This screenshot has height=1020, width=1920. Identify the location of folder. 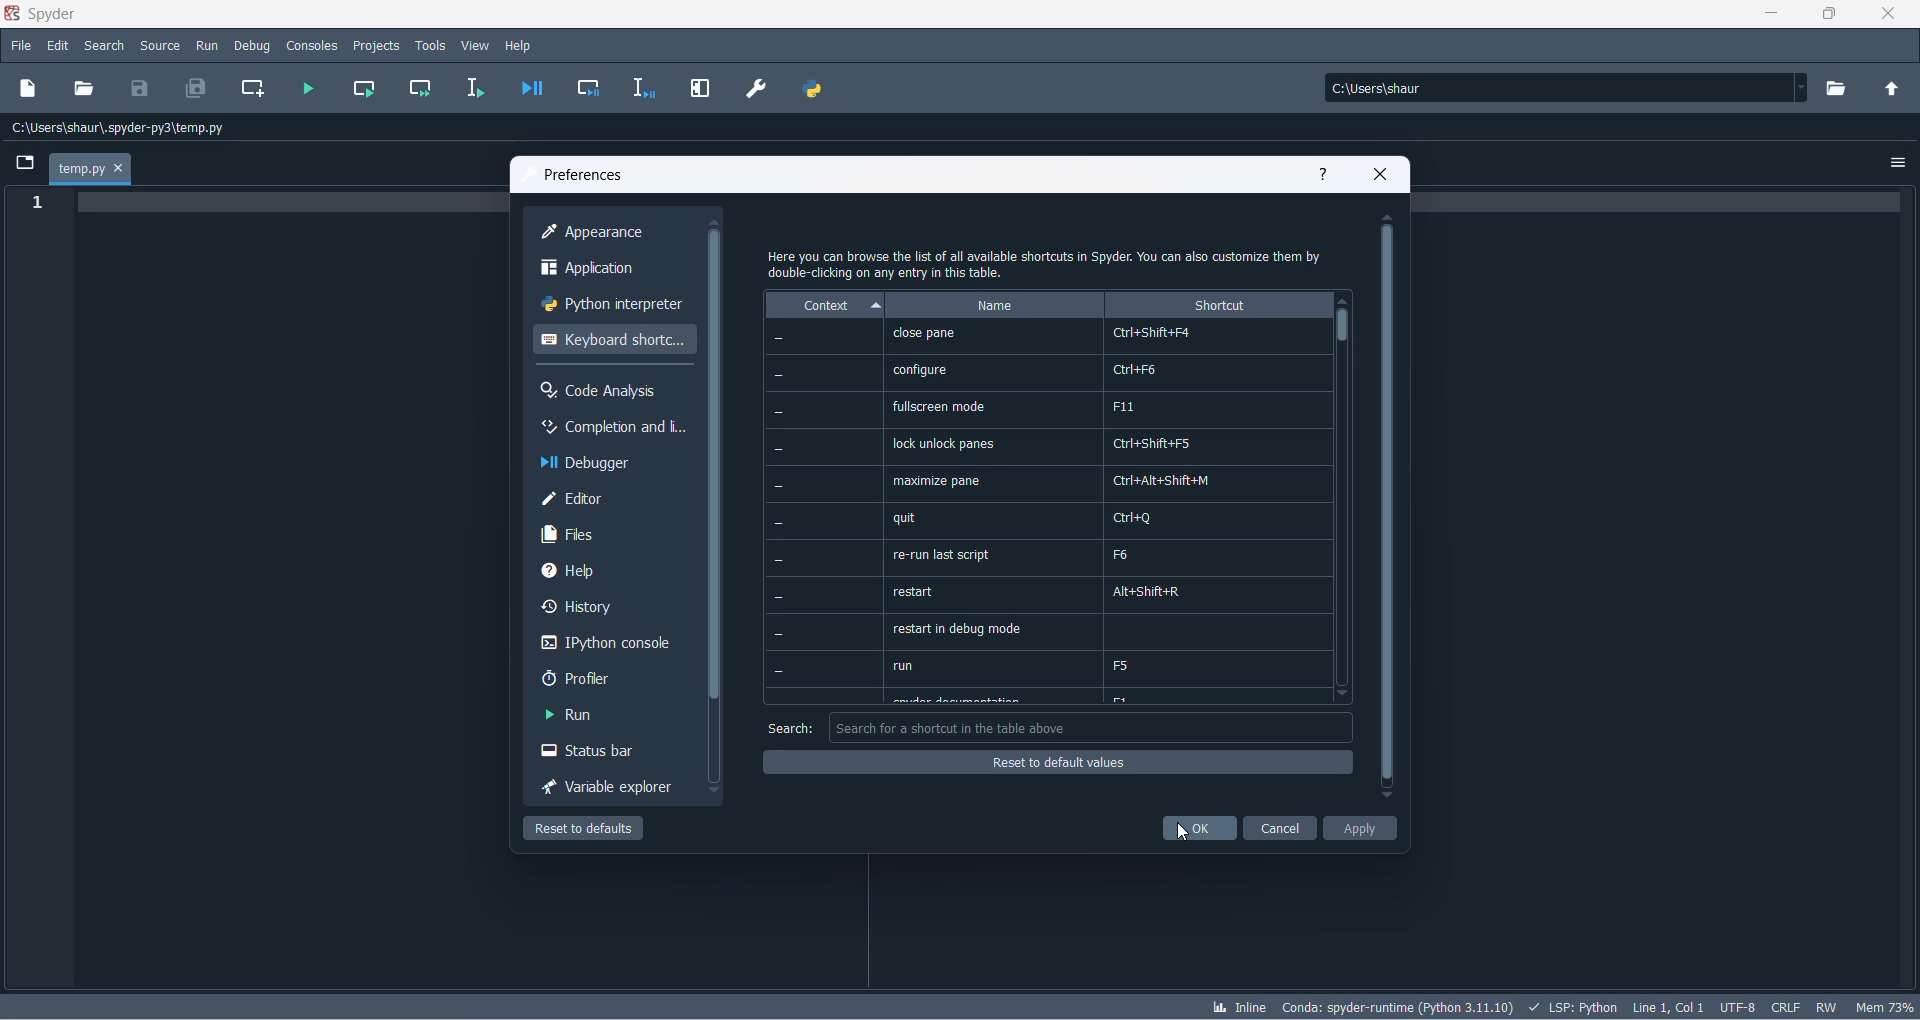
(23, 165).